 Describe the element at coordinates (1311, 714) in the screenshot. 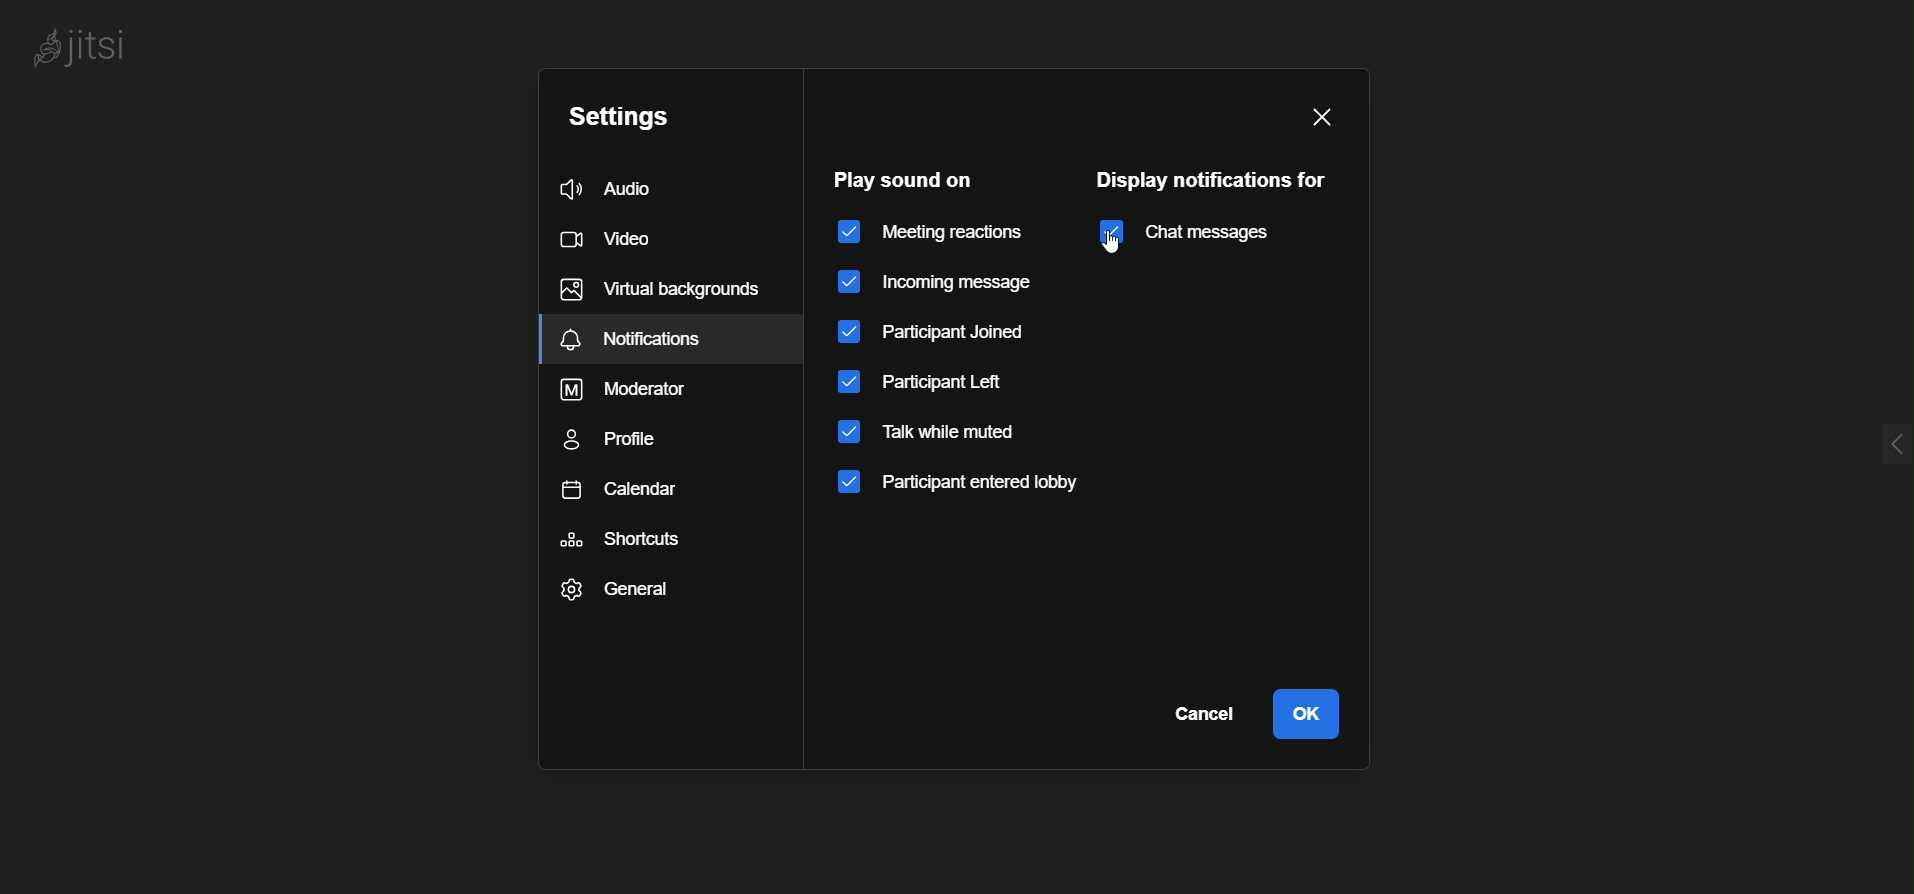

I see `ok` at that location.